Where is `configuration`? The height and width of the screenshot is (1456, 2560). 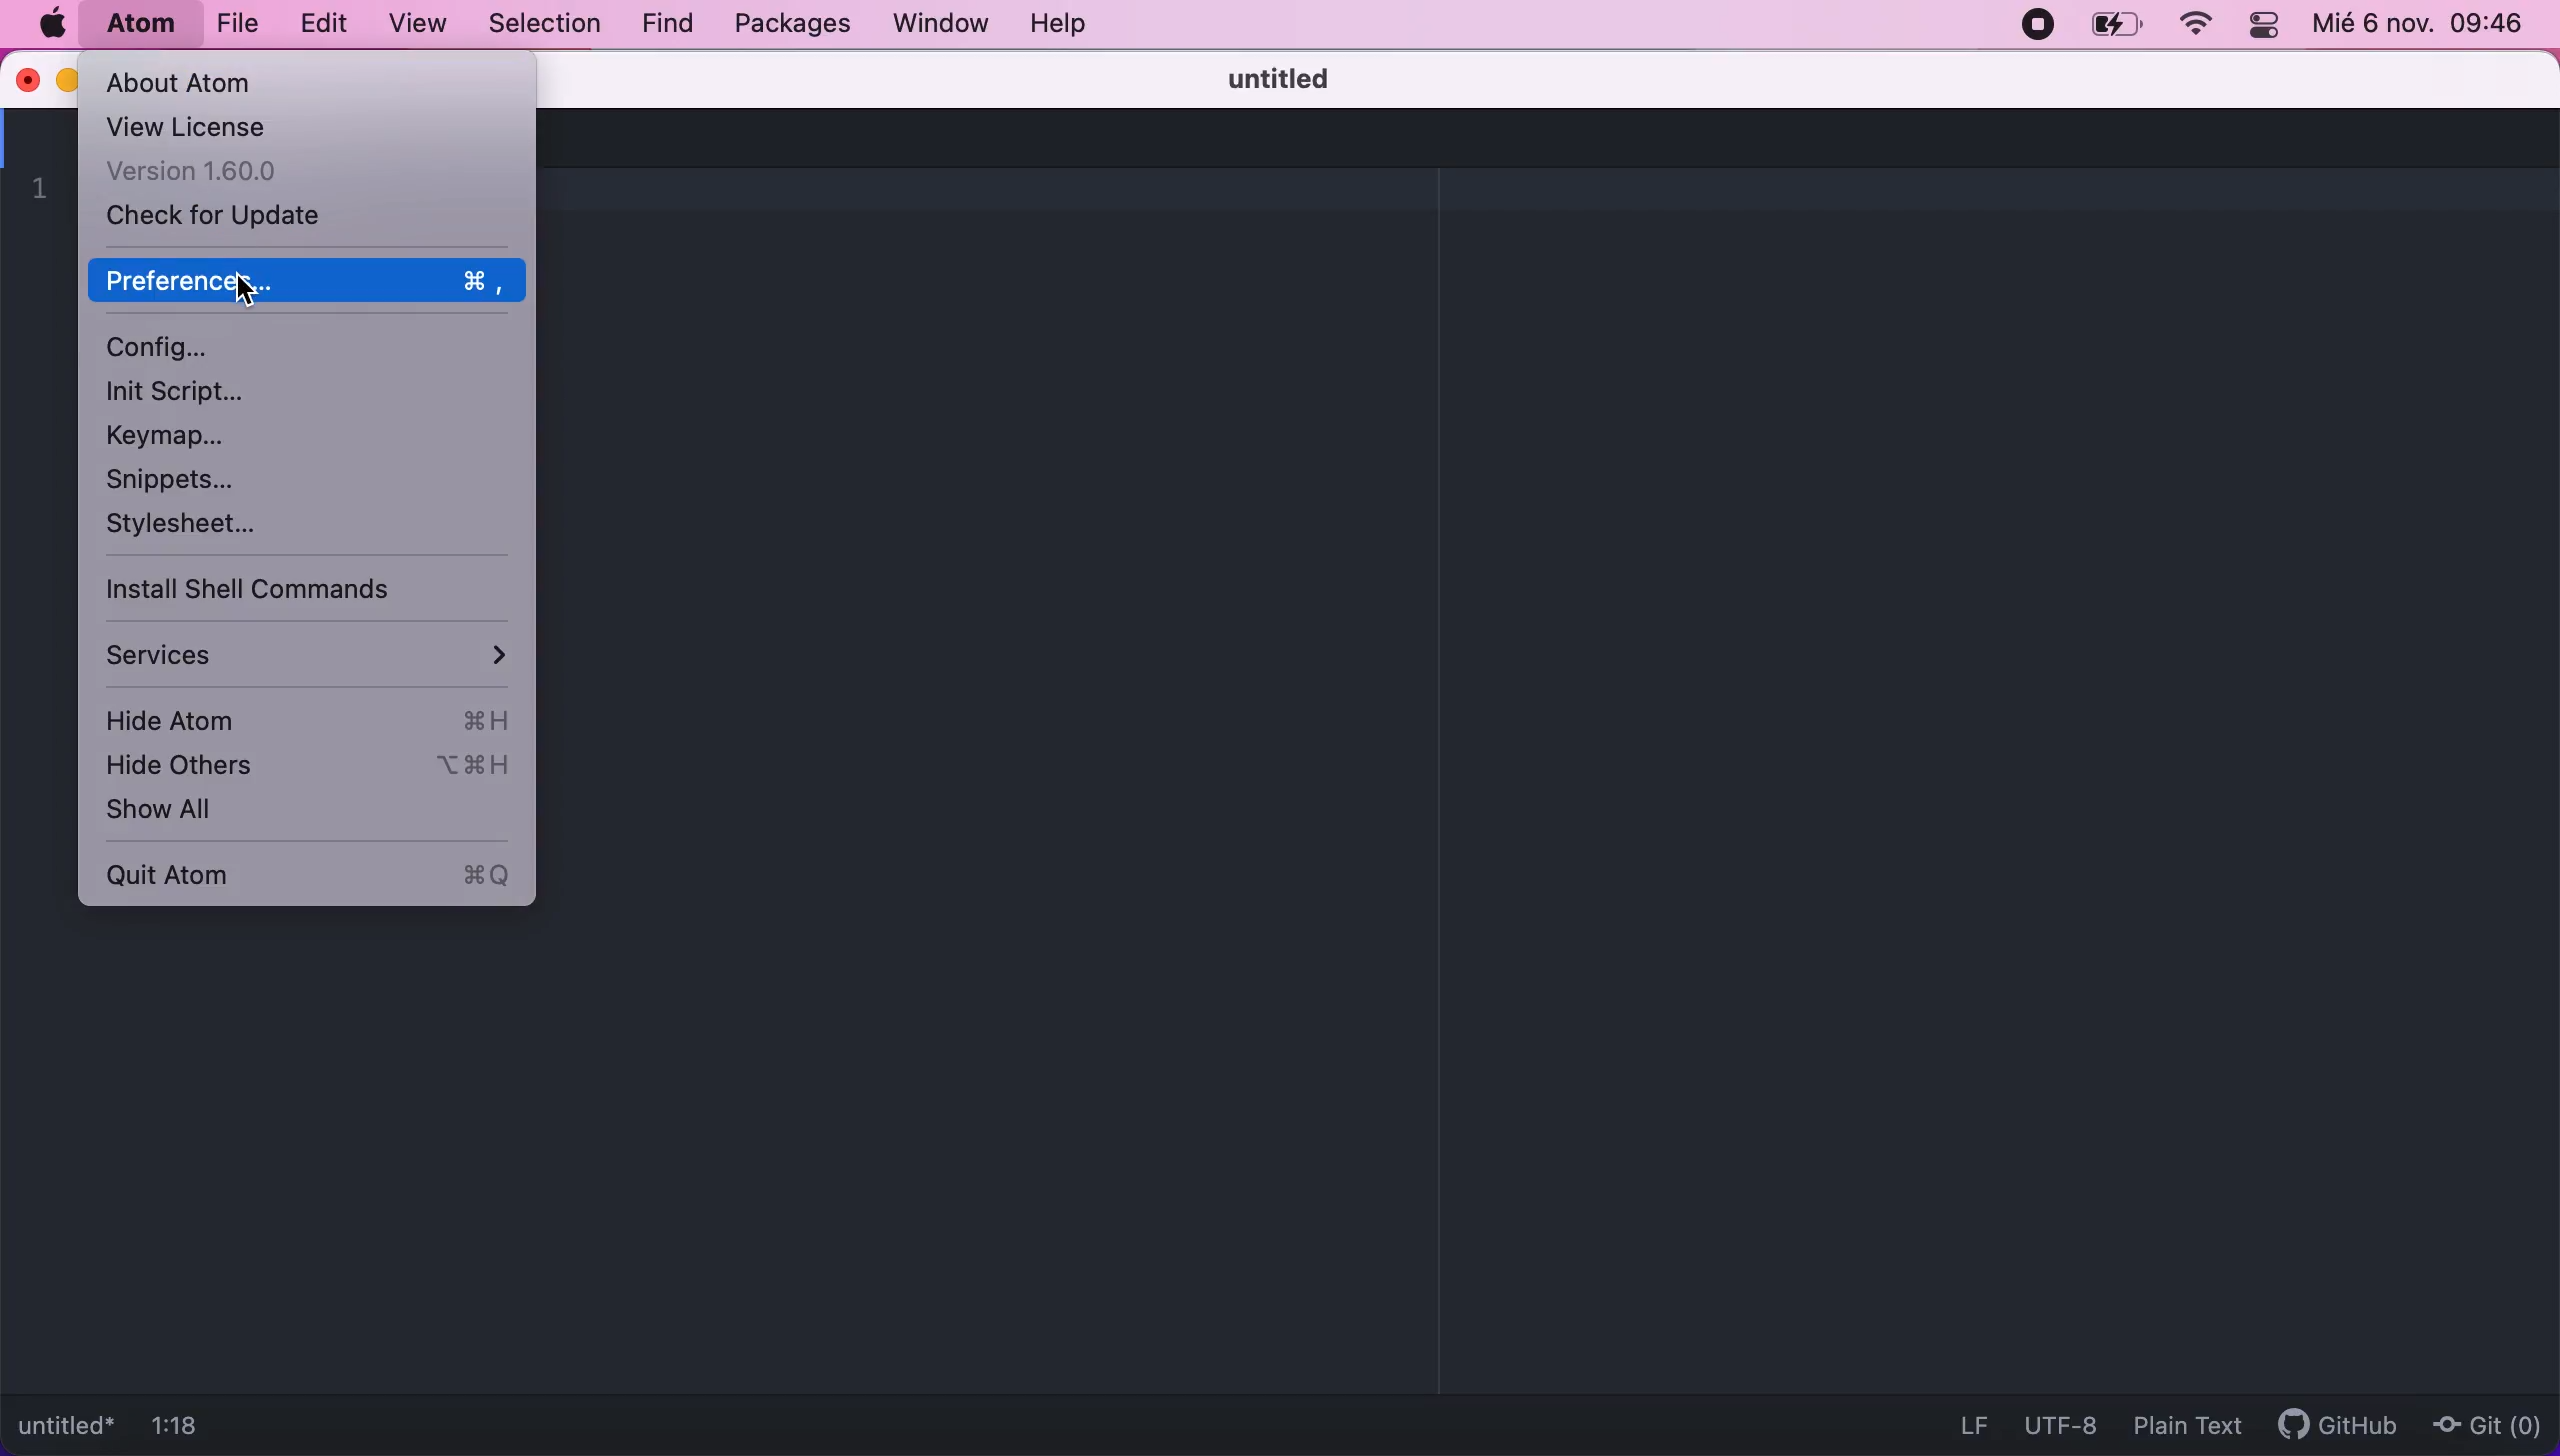
configuration is located at coordinates (226, 345).